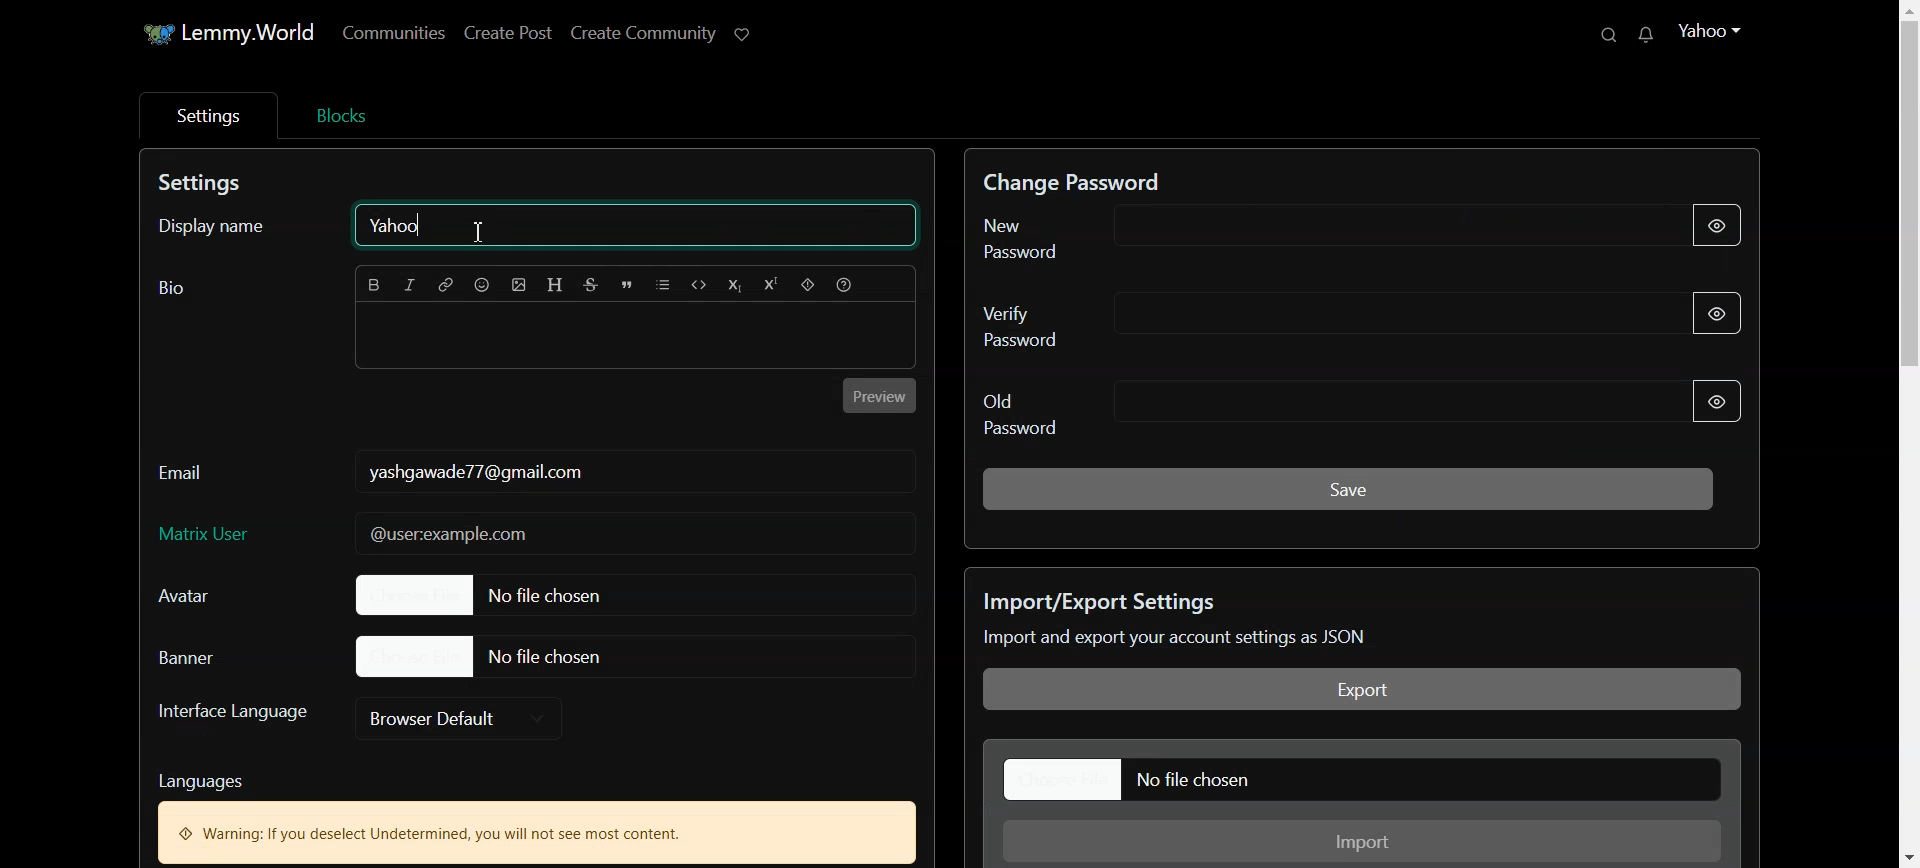 Image resolution: width=1920 pixels, height=868 pixels. Describe the element at coordinates (483, 285) in the screenshot. I see `Emoji` at that location.